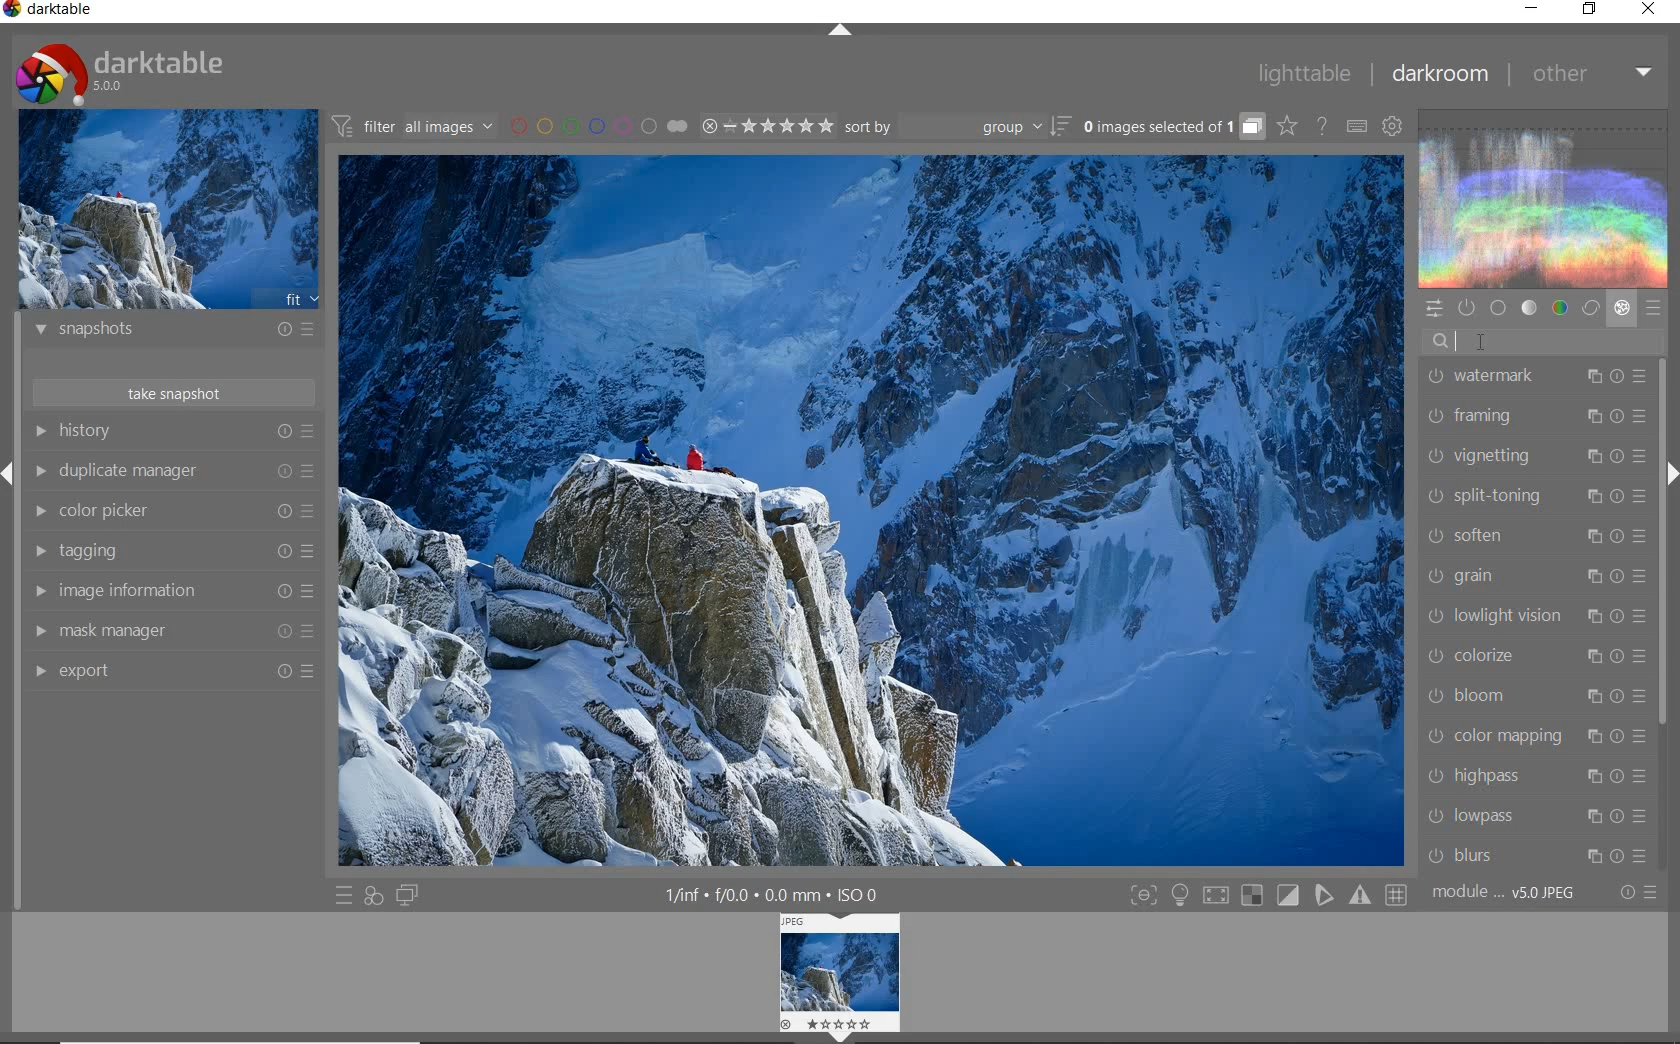 The image size is (1680, 1044). What do you see at coordinates (1535, 418) in the screenshot?
I see `framing` at bounding box center [1535, 418].